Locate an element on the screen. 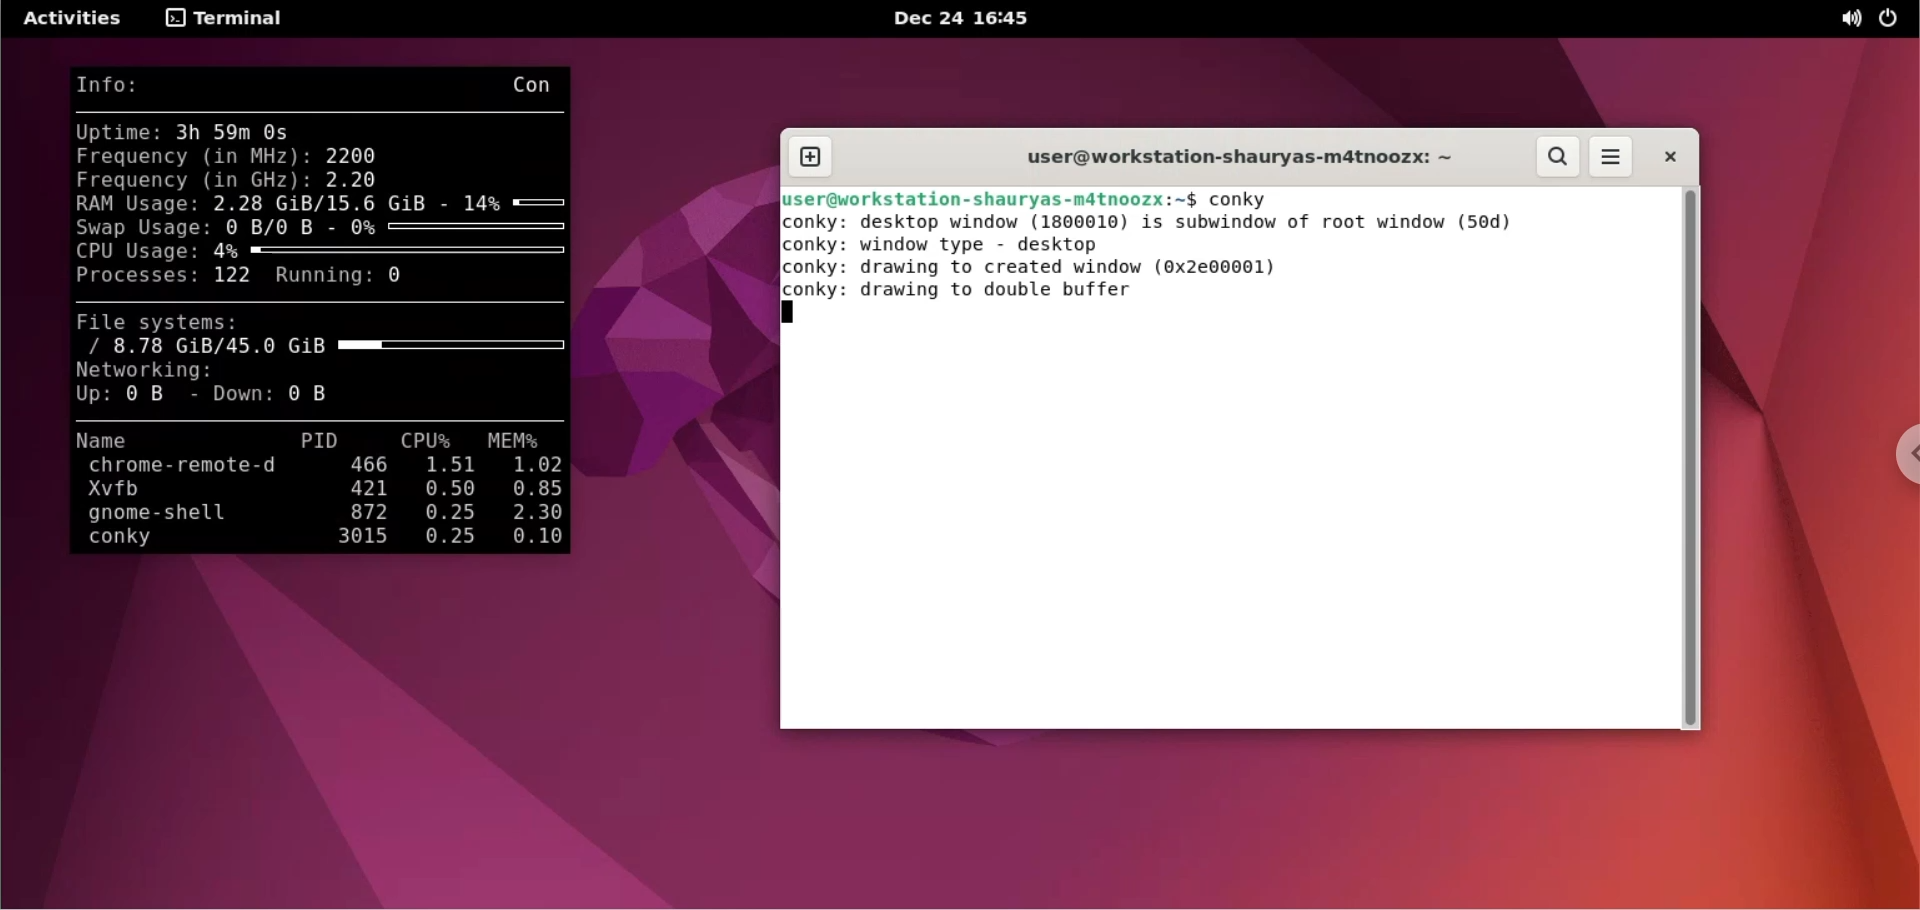 Image resolution: width=1920 pixels, height=910 pixels. conky is located at coordinates (151, 542).